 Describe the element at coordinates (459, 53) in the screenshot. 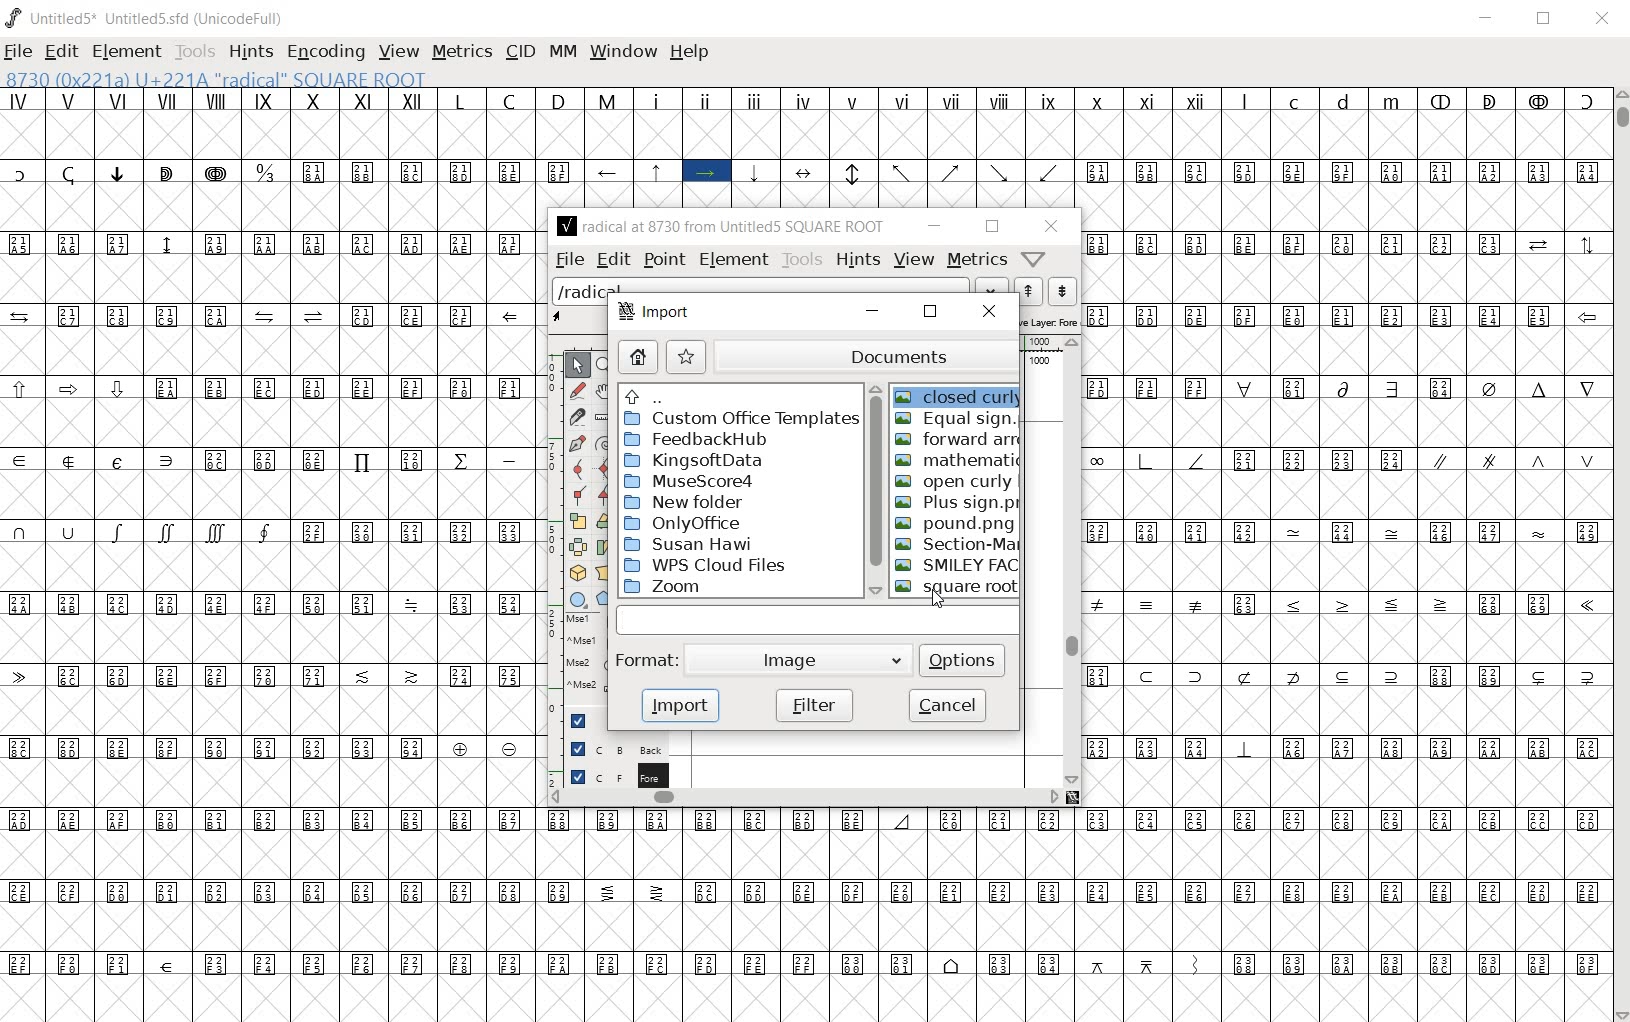

I see `METRICS` at that location.